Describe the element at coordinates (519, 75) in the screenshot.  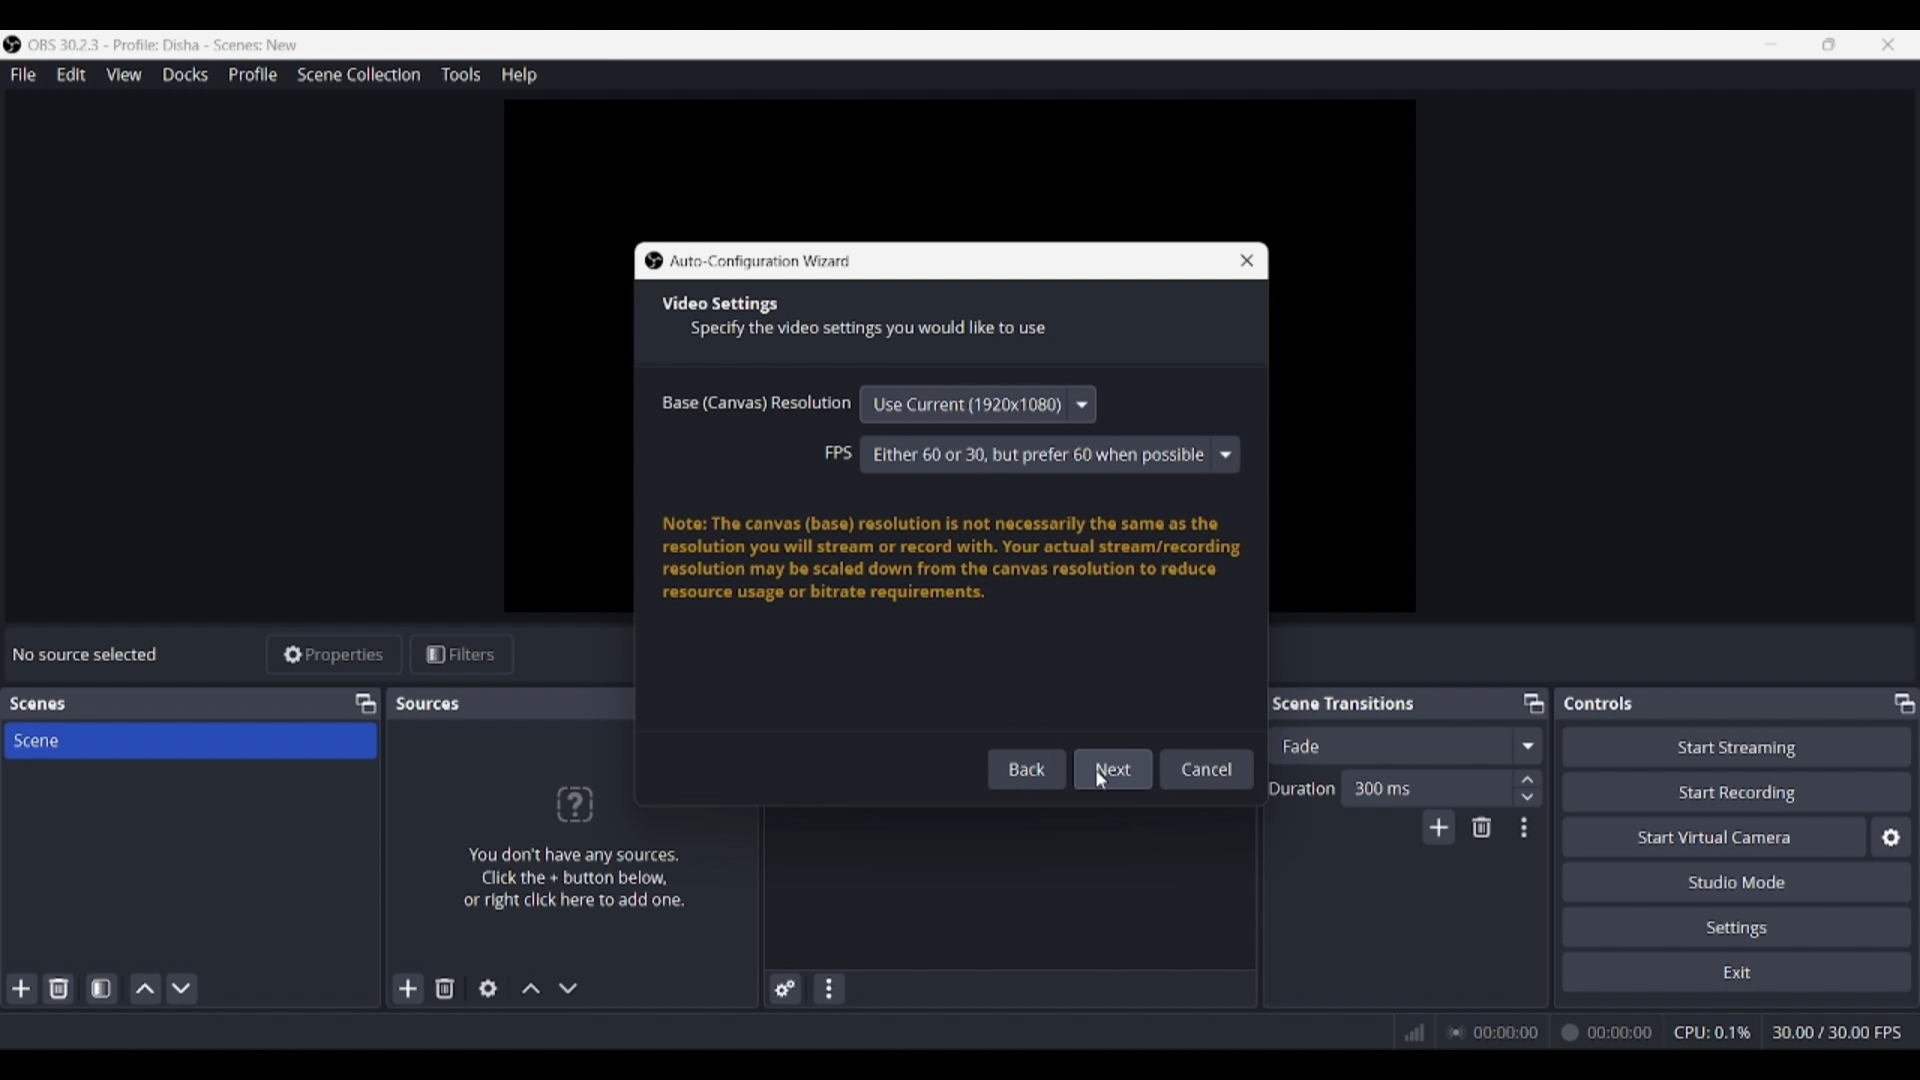
I see `Help menu` at that location.